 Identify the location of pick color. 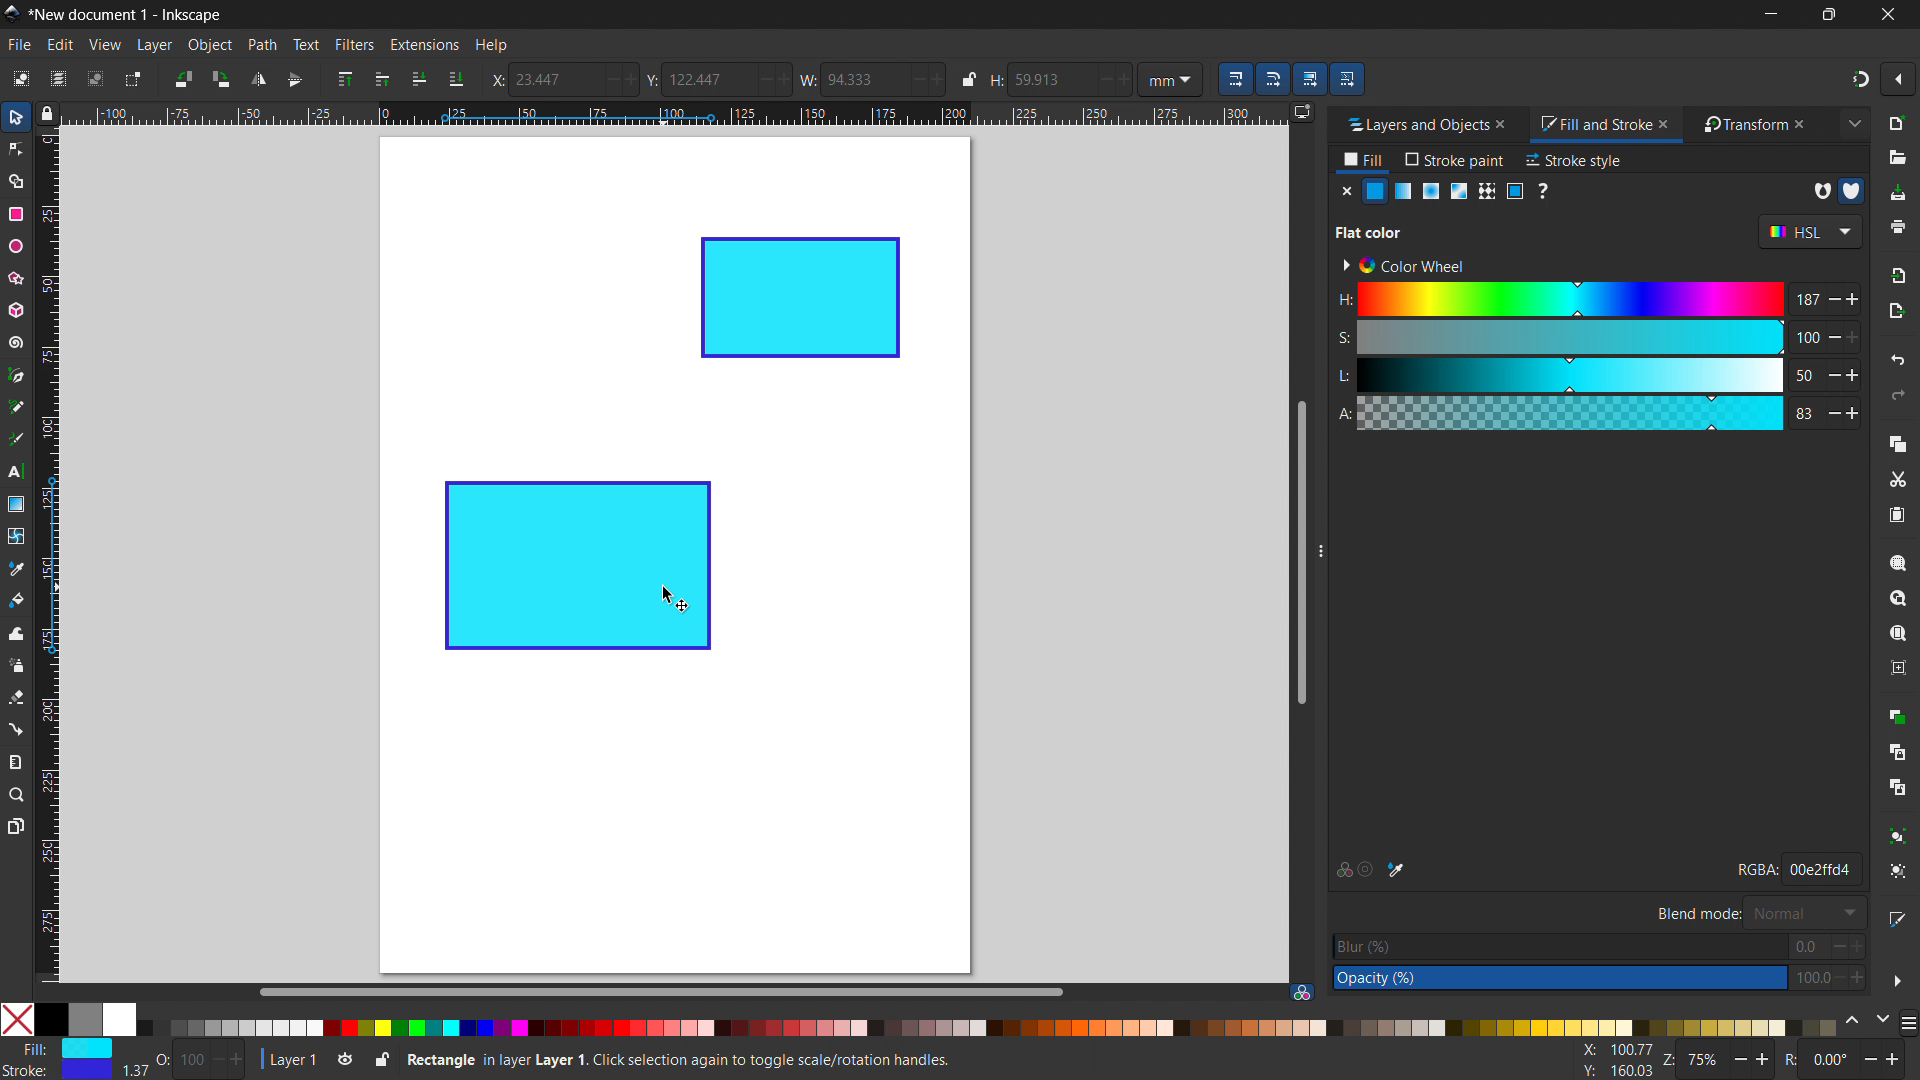
(1396, 870).